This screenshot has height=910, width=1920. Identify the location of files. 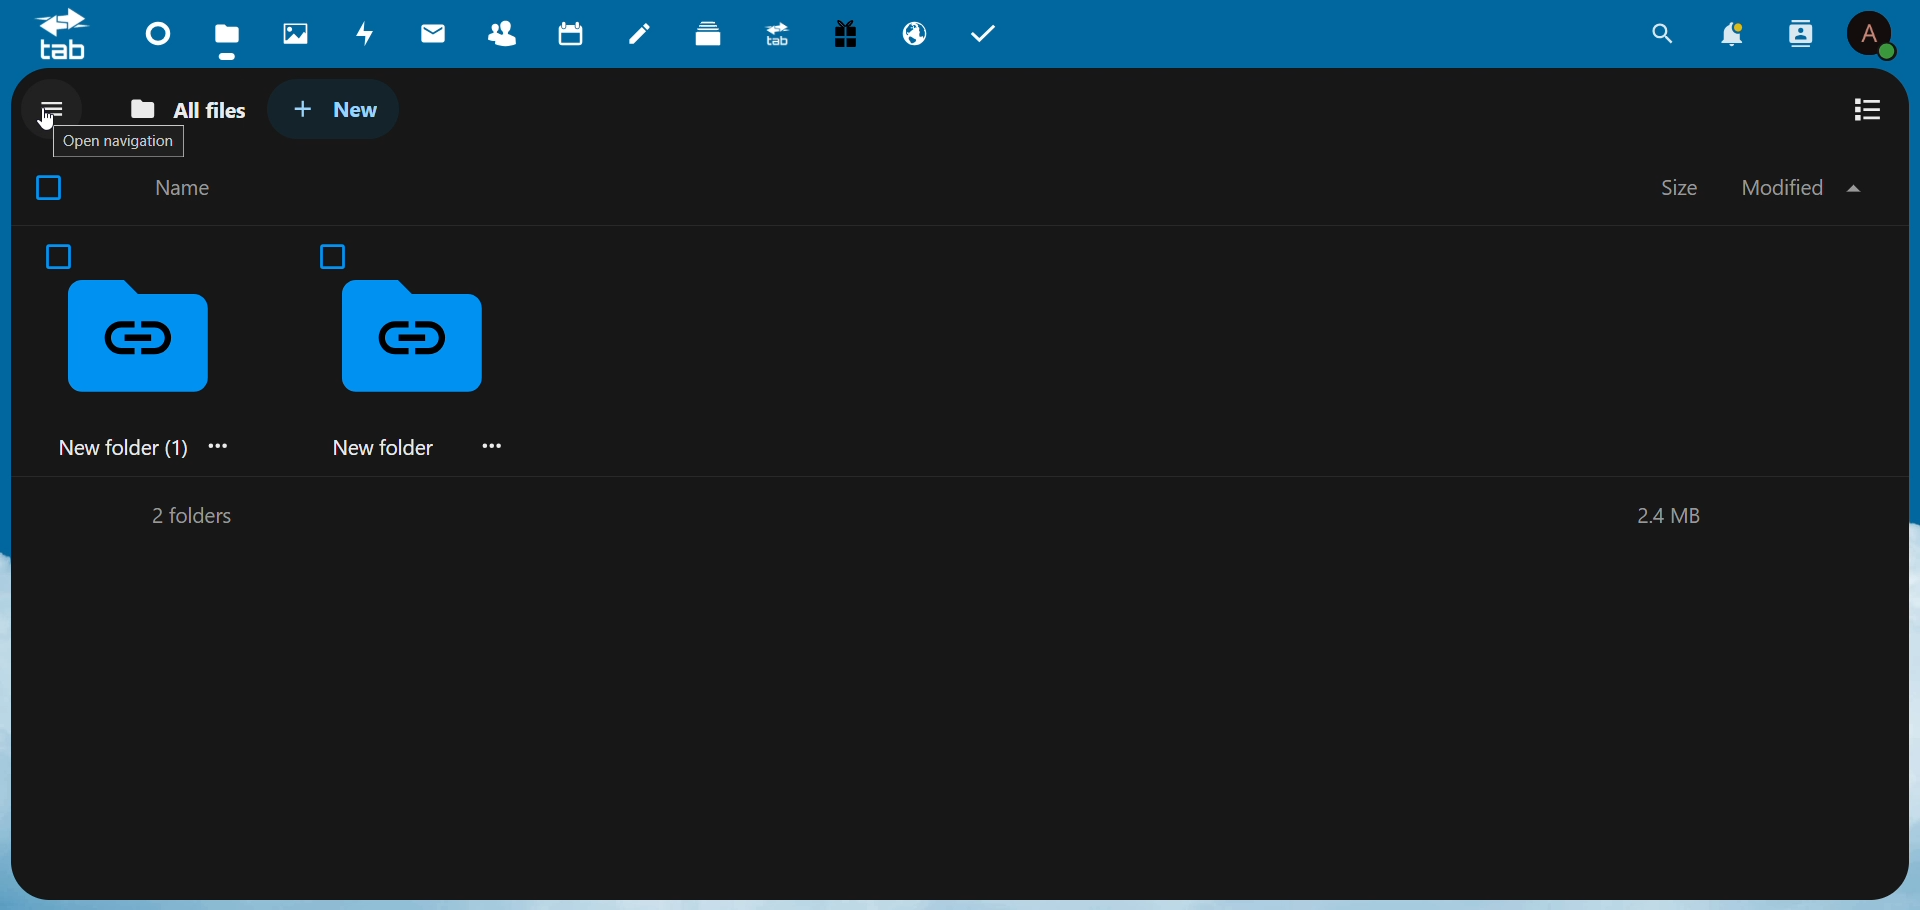
(224, 35).